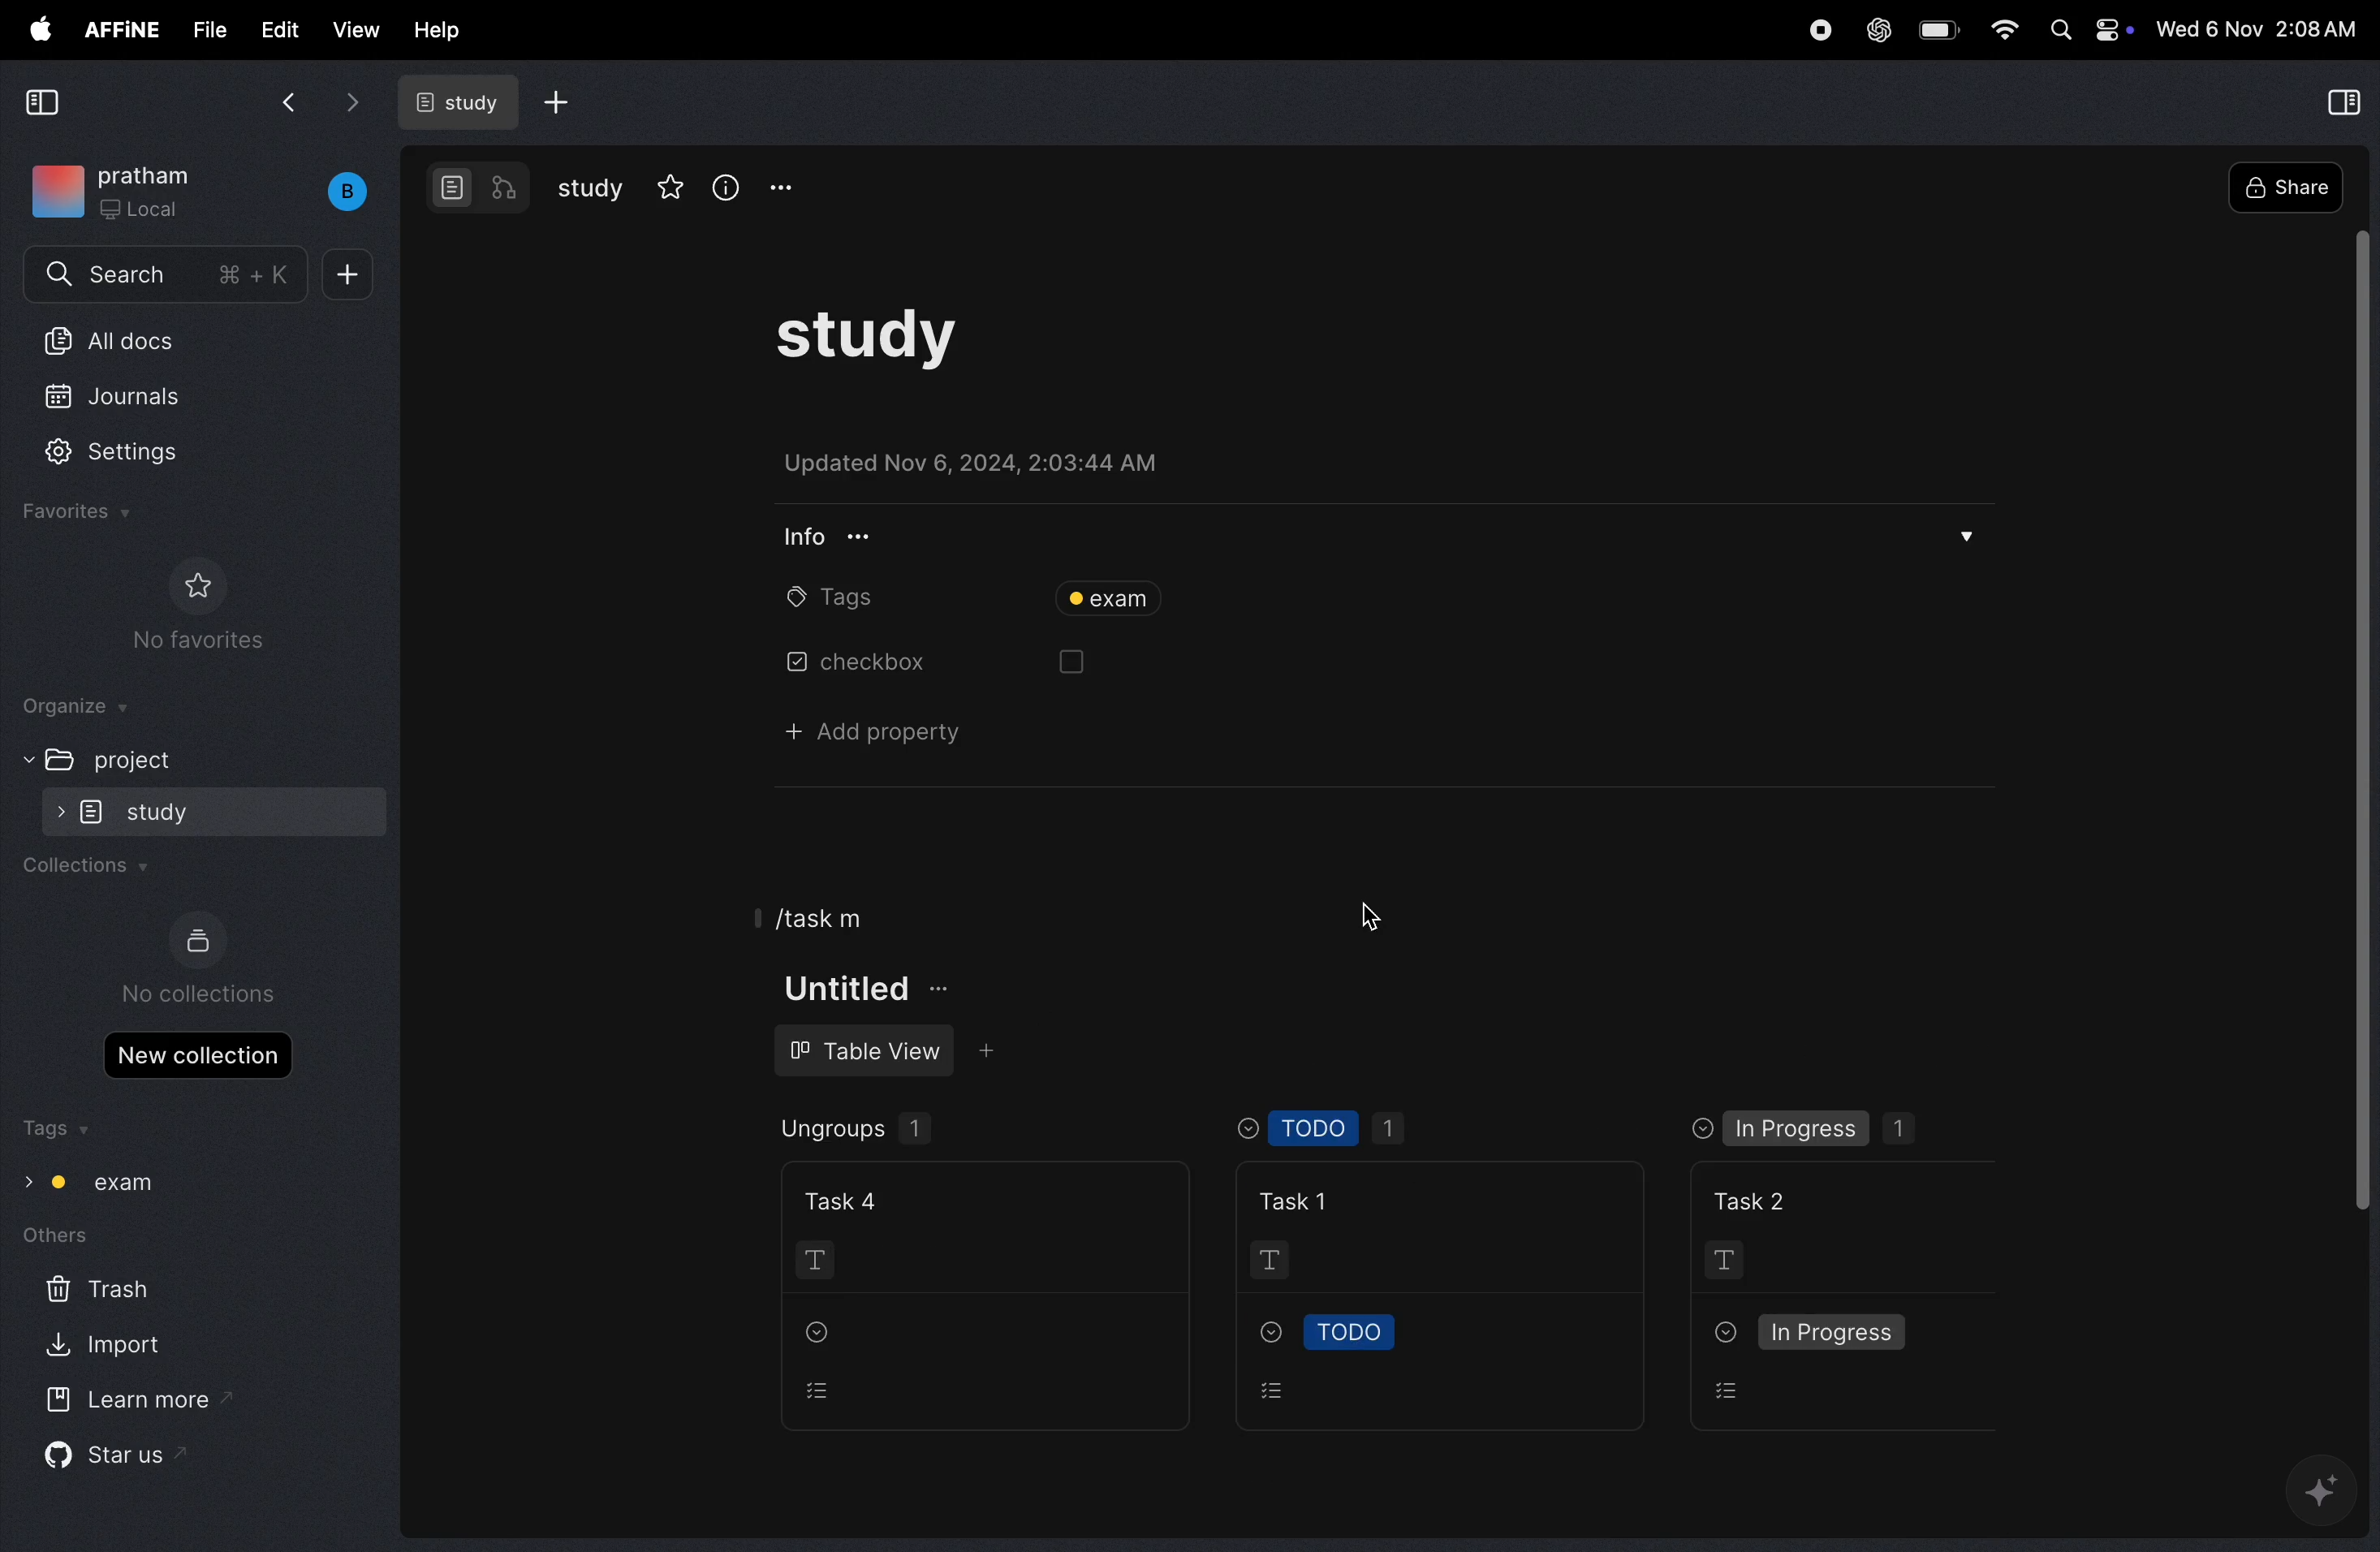  I want to click on table view, so click(866, 1050).